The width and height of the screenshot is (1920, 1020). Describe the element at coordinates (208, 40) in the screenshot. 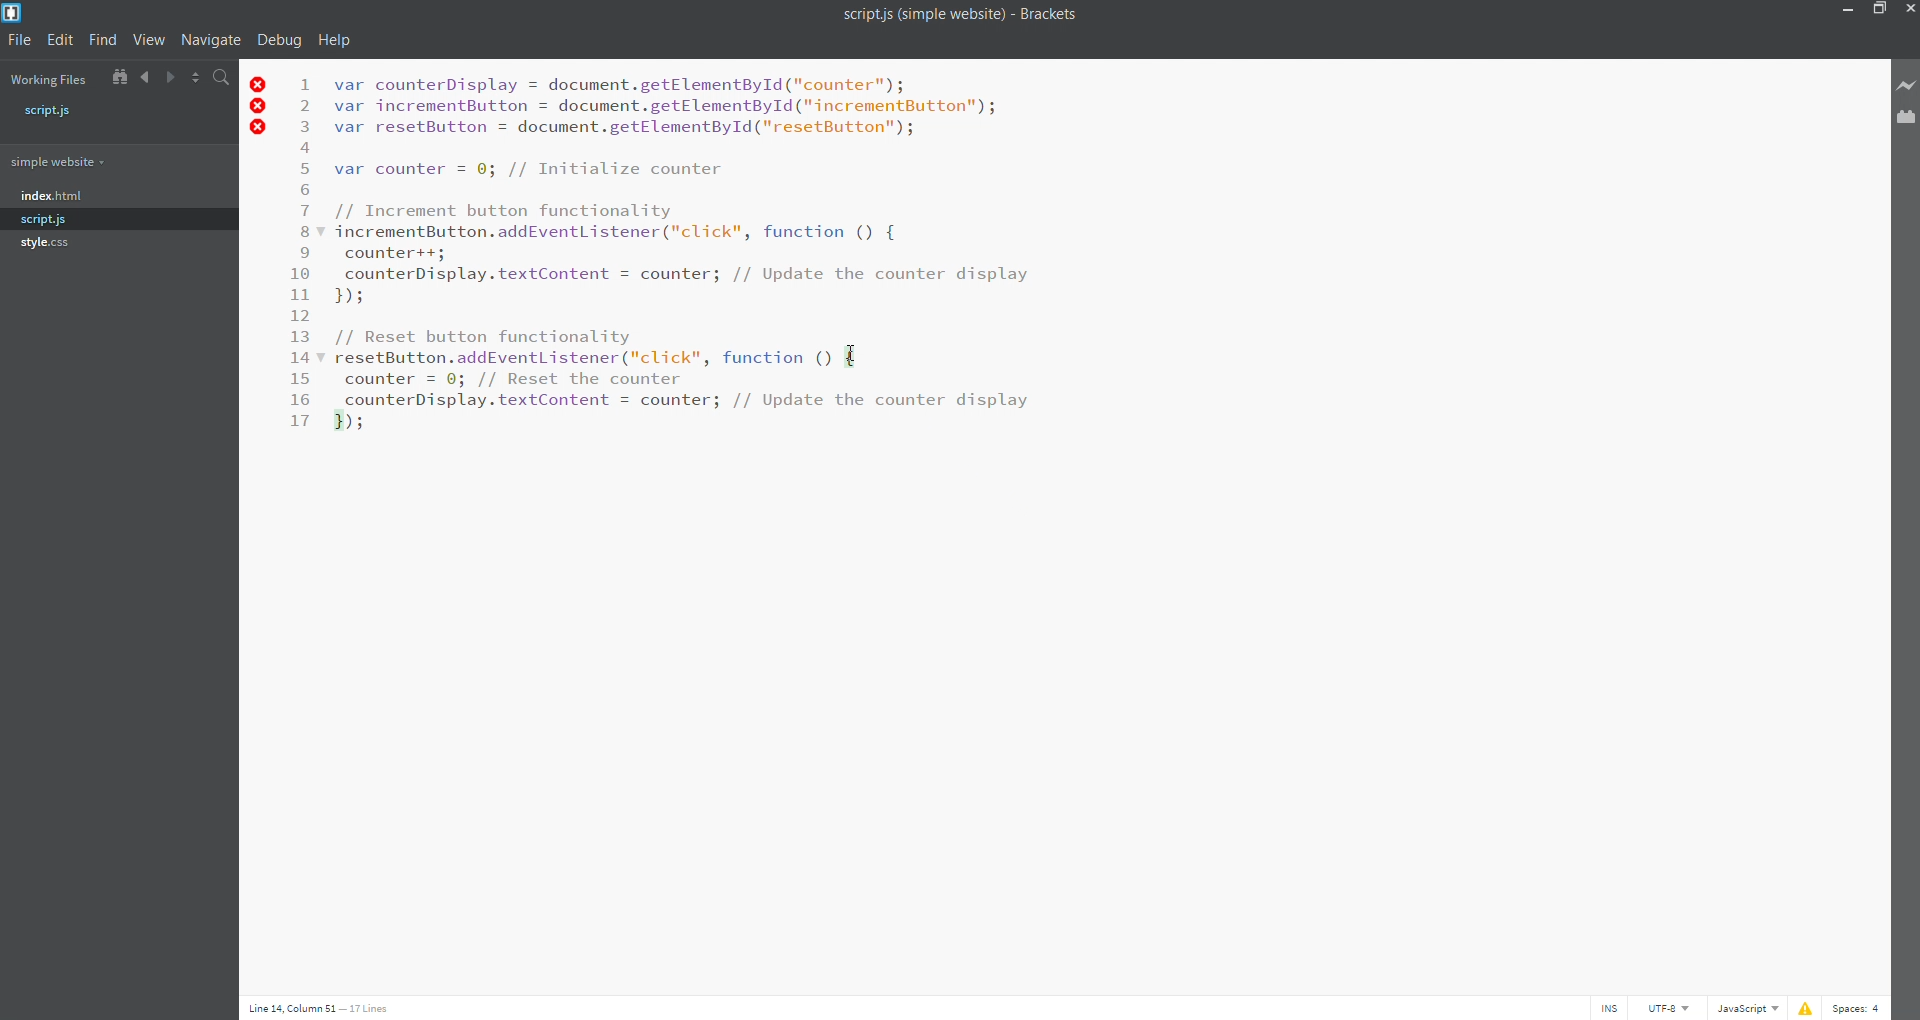

I see `navigate` at that location.